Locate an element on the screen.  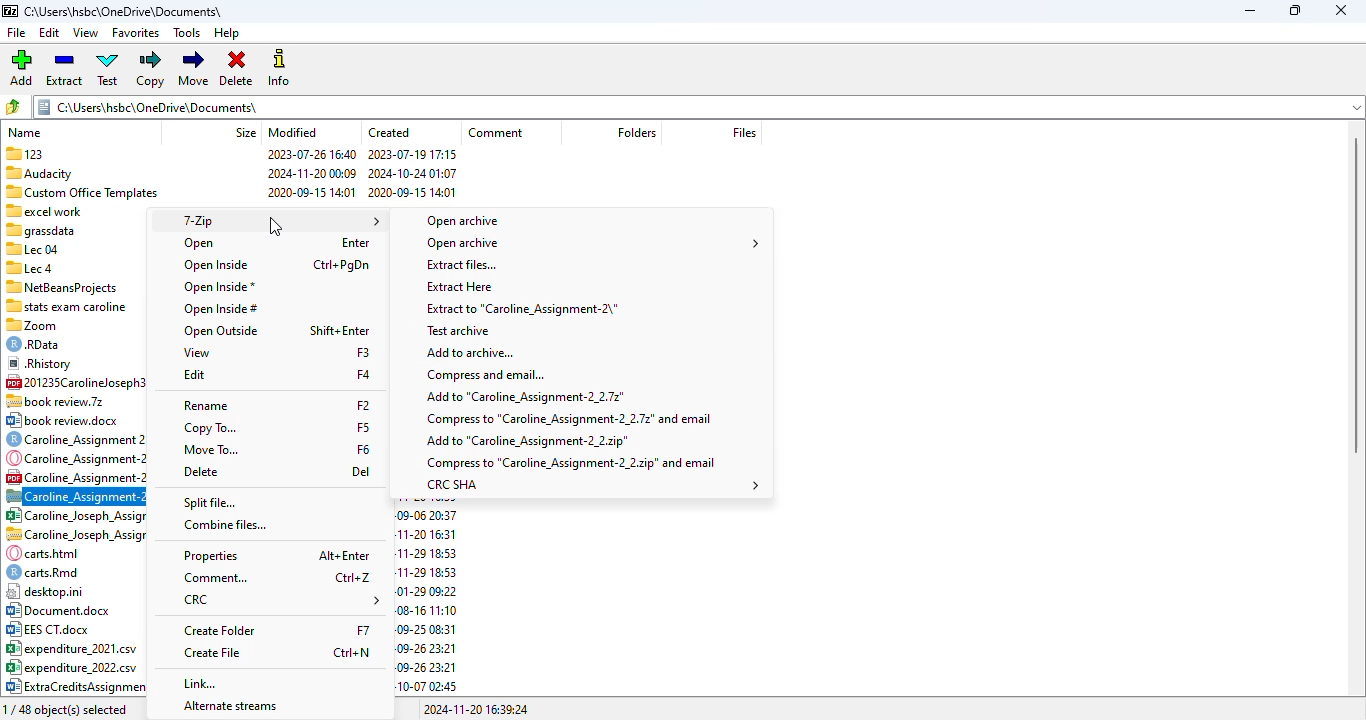
compress to .7z file and email is located at coordinates (567, 419).